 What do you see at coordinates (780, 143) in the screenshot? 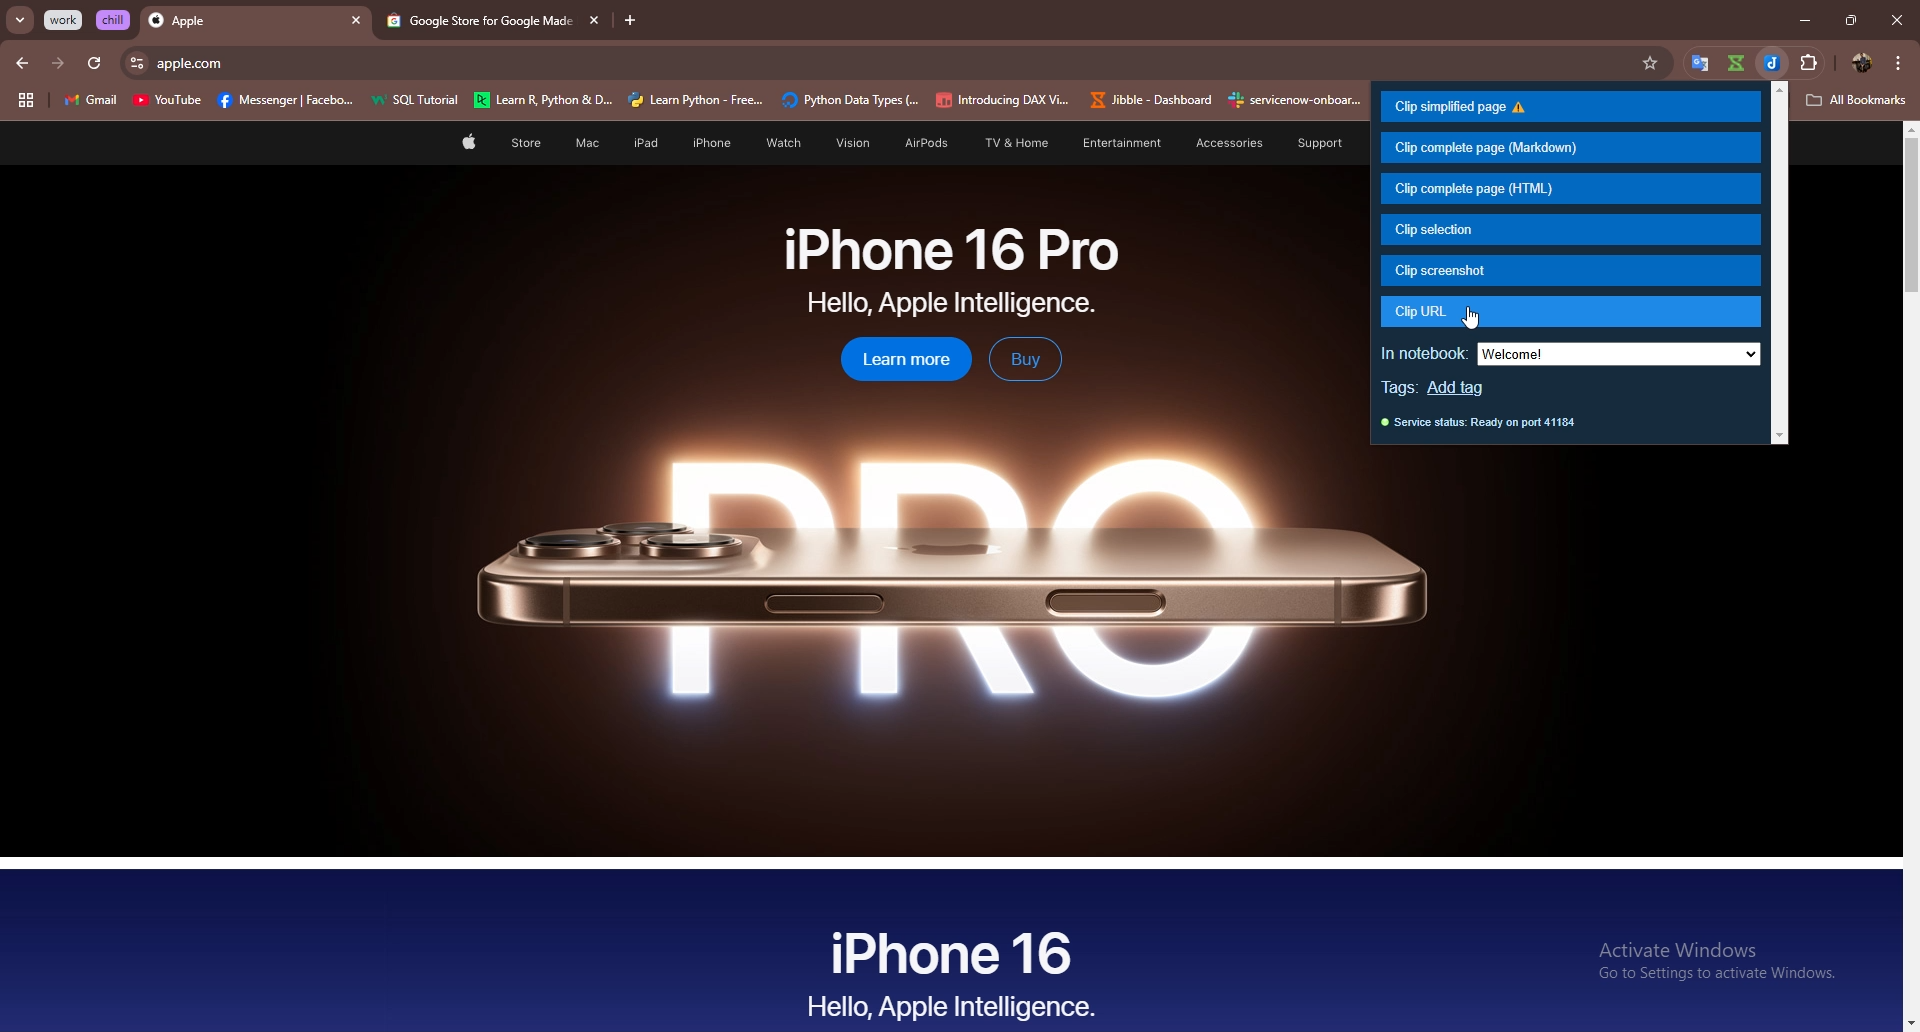
I see `Watch` at bounding box center [780, 143].